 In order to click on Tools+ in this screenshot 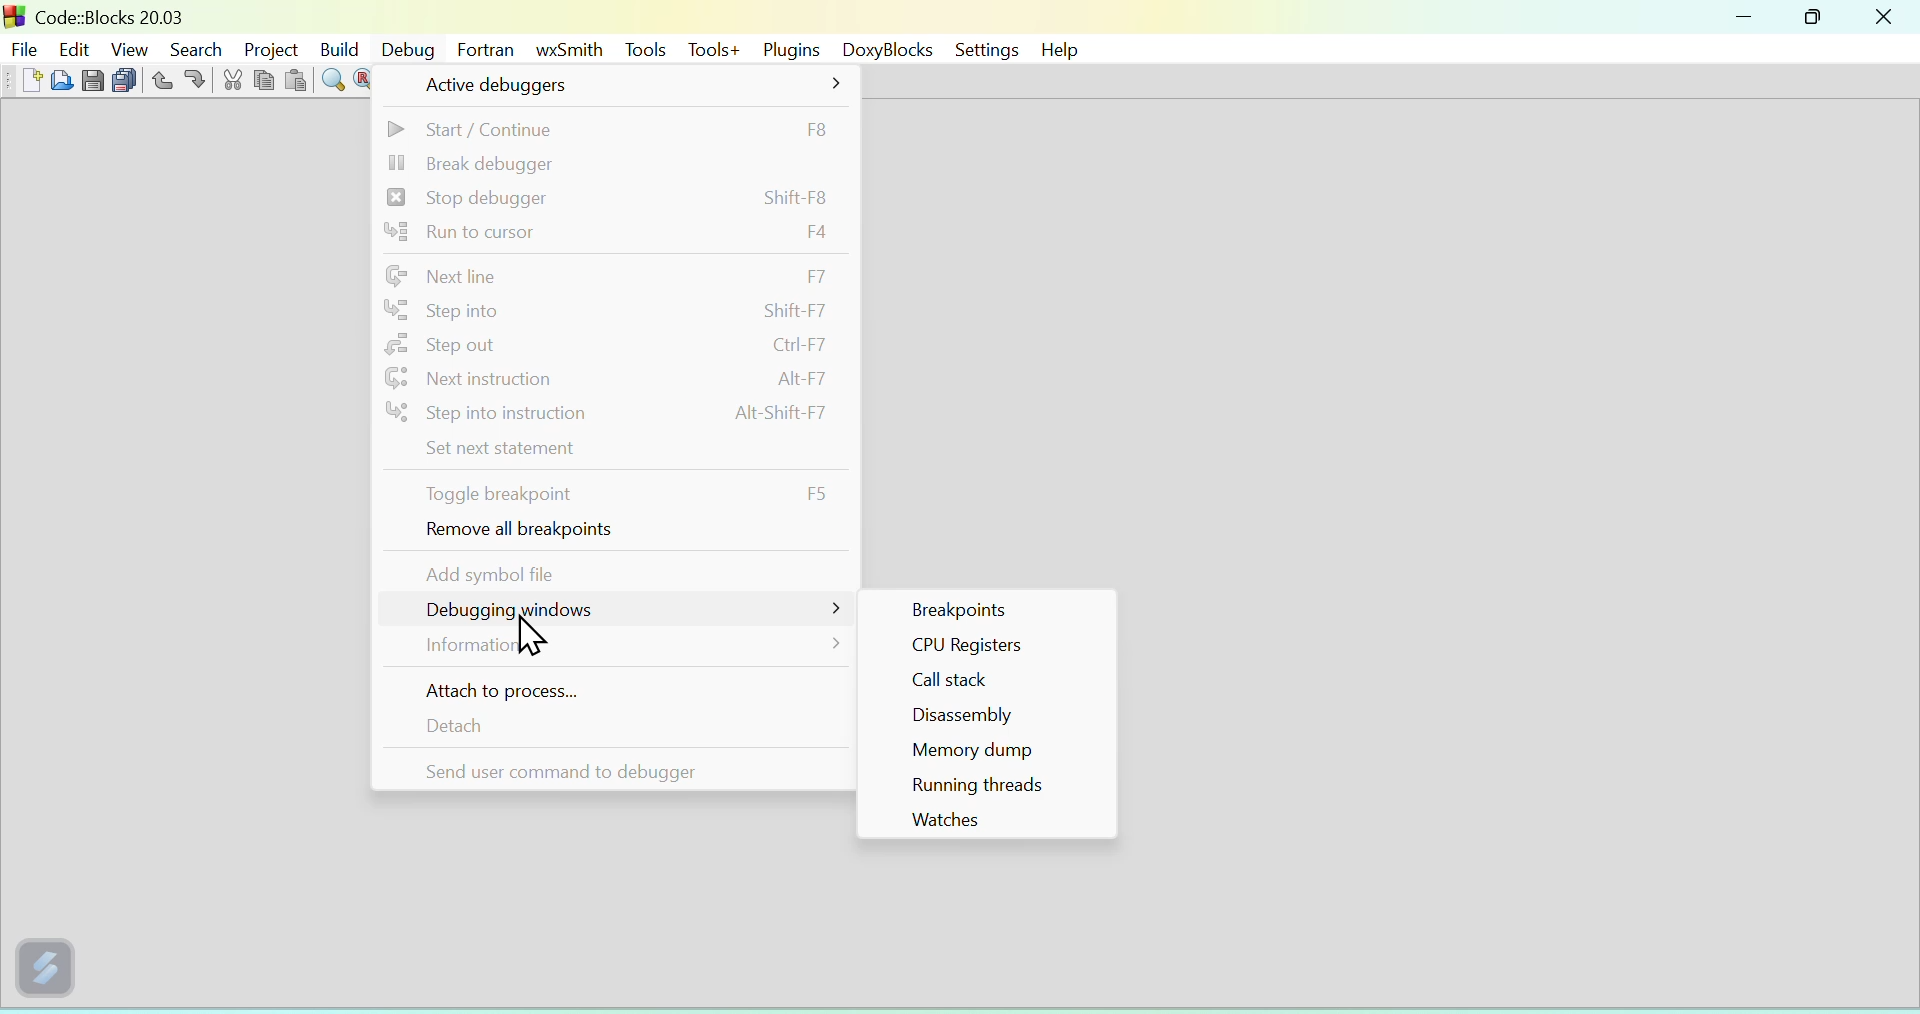, I will do `click(709, 48)`.